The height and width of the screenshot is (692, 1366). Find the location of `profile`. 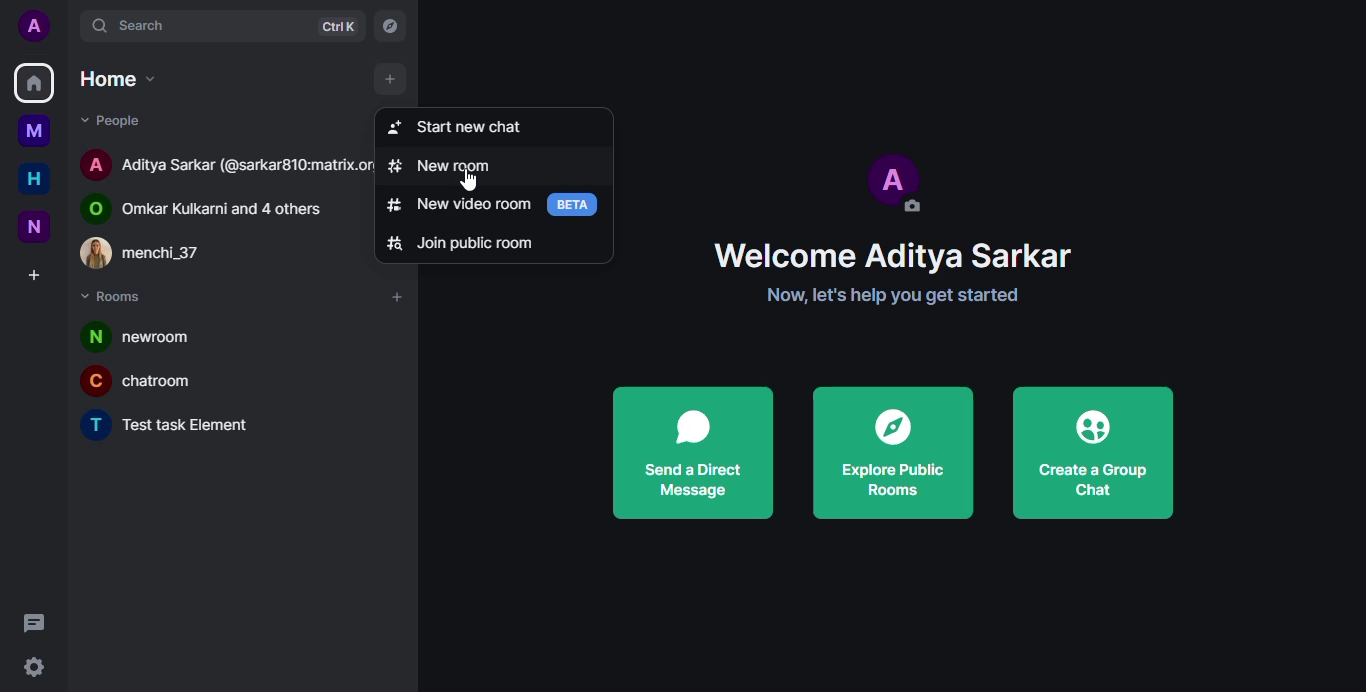

profile is located at coordinates (894, 181).